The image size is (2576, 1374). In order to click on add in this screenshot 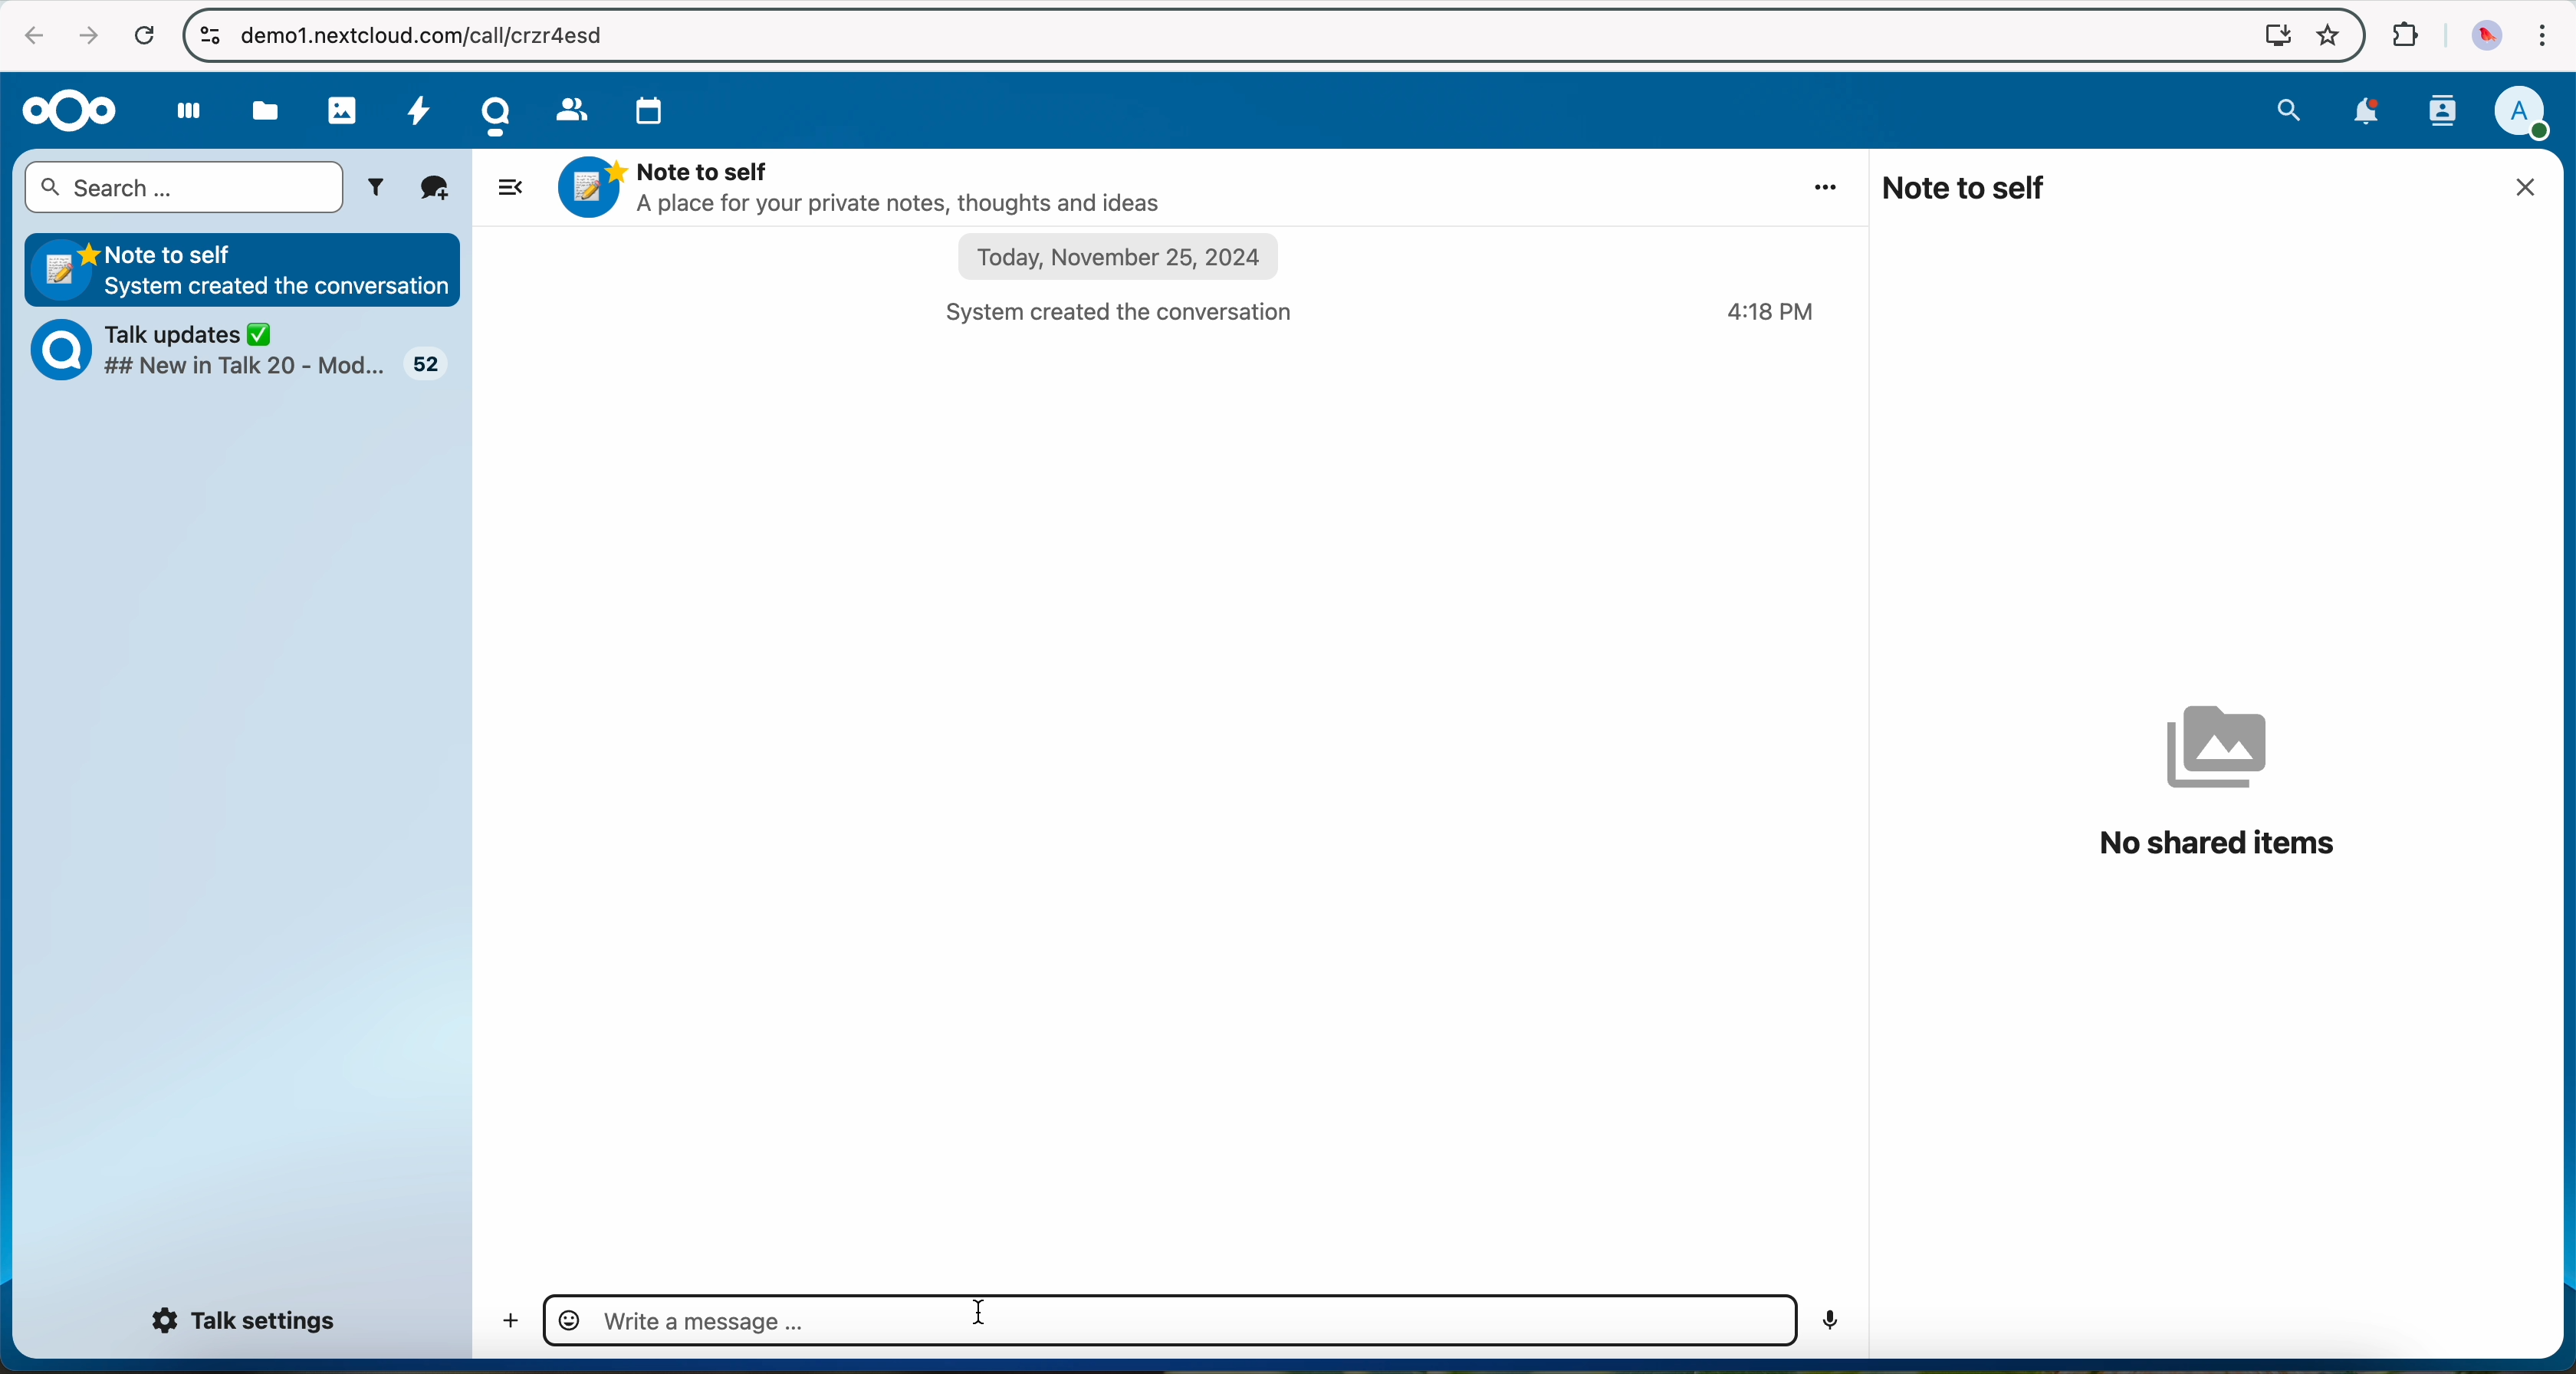, I will do `click(504, 1323)`.